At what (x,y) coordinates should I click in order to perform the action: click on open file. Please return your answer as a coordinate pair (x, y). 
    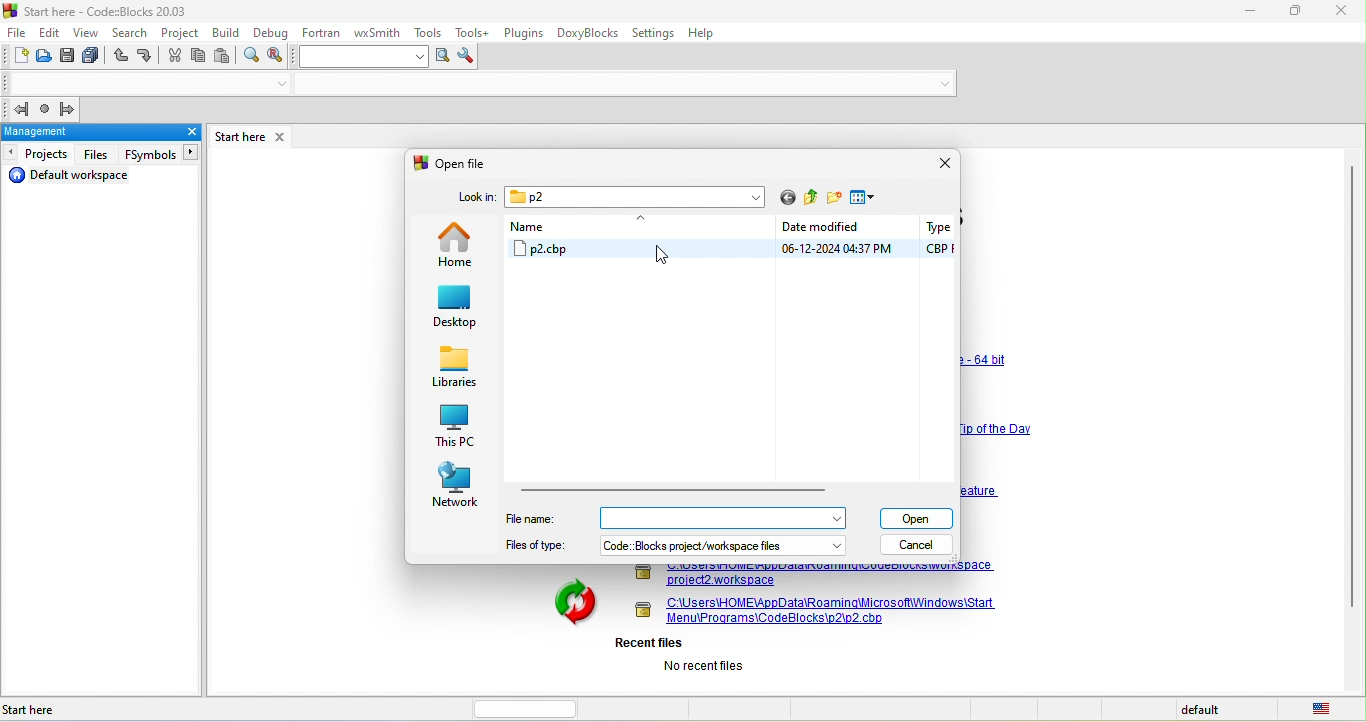
    Looking at the image, I should click on (456, 163).